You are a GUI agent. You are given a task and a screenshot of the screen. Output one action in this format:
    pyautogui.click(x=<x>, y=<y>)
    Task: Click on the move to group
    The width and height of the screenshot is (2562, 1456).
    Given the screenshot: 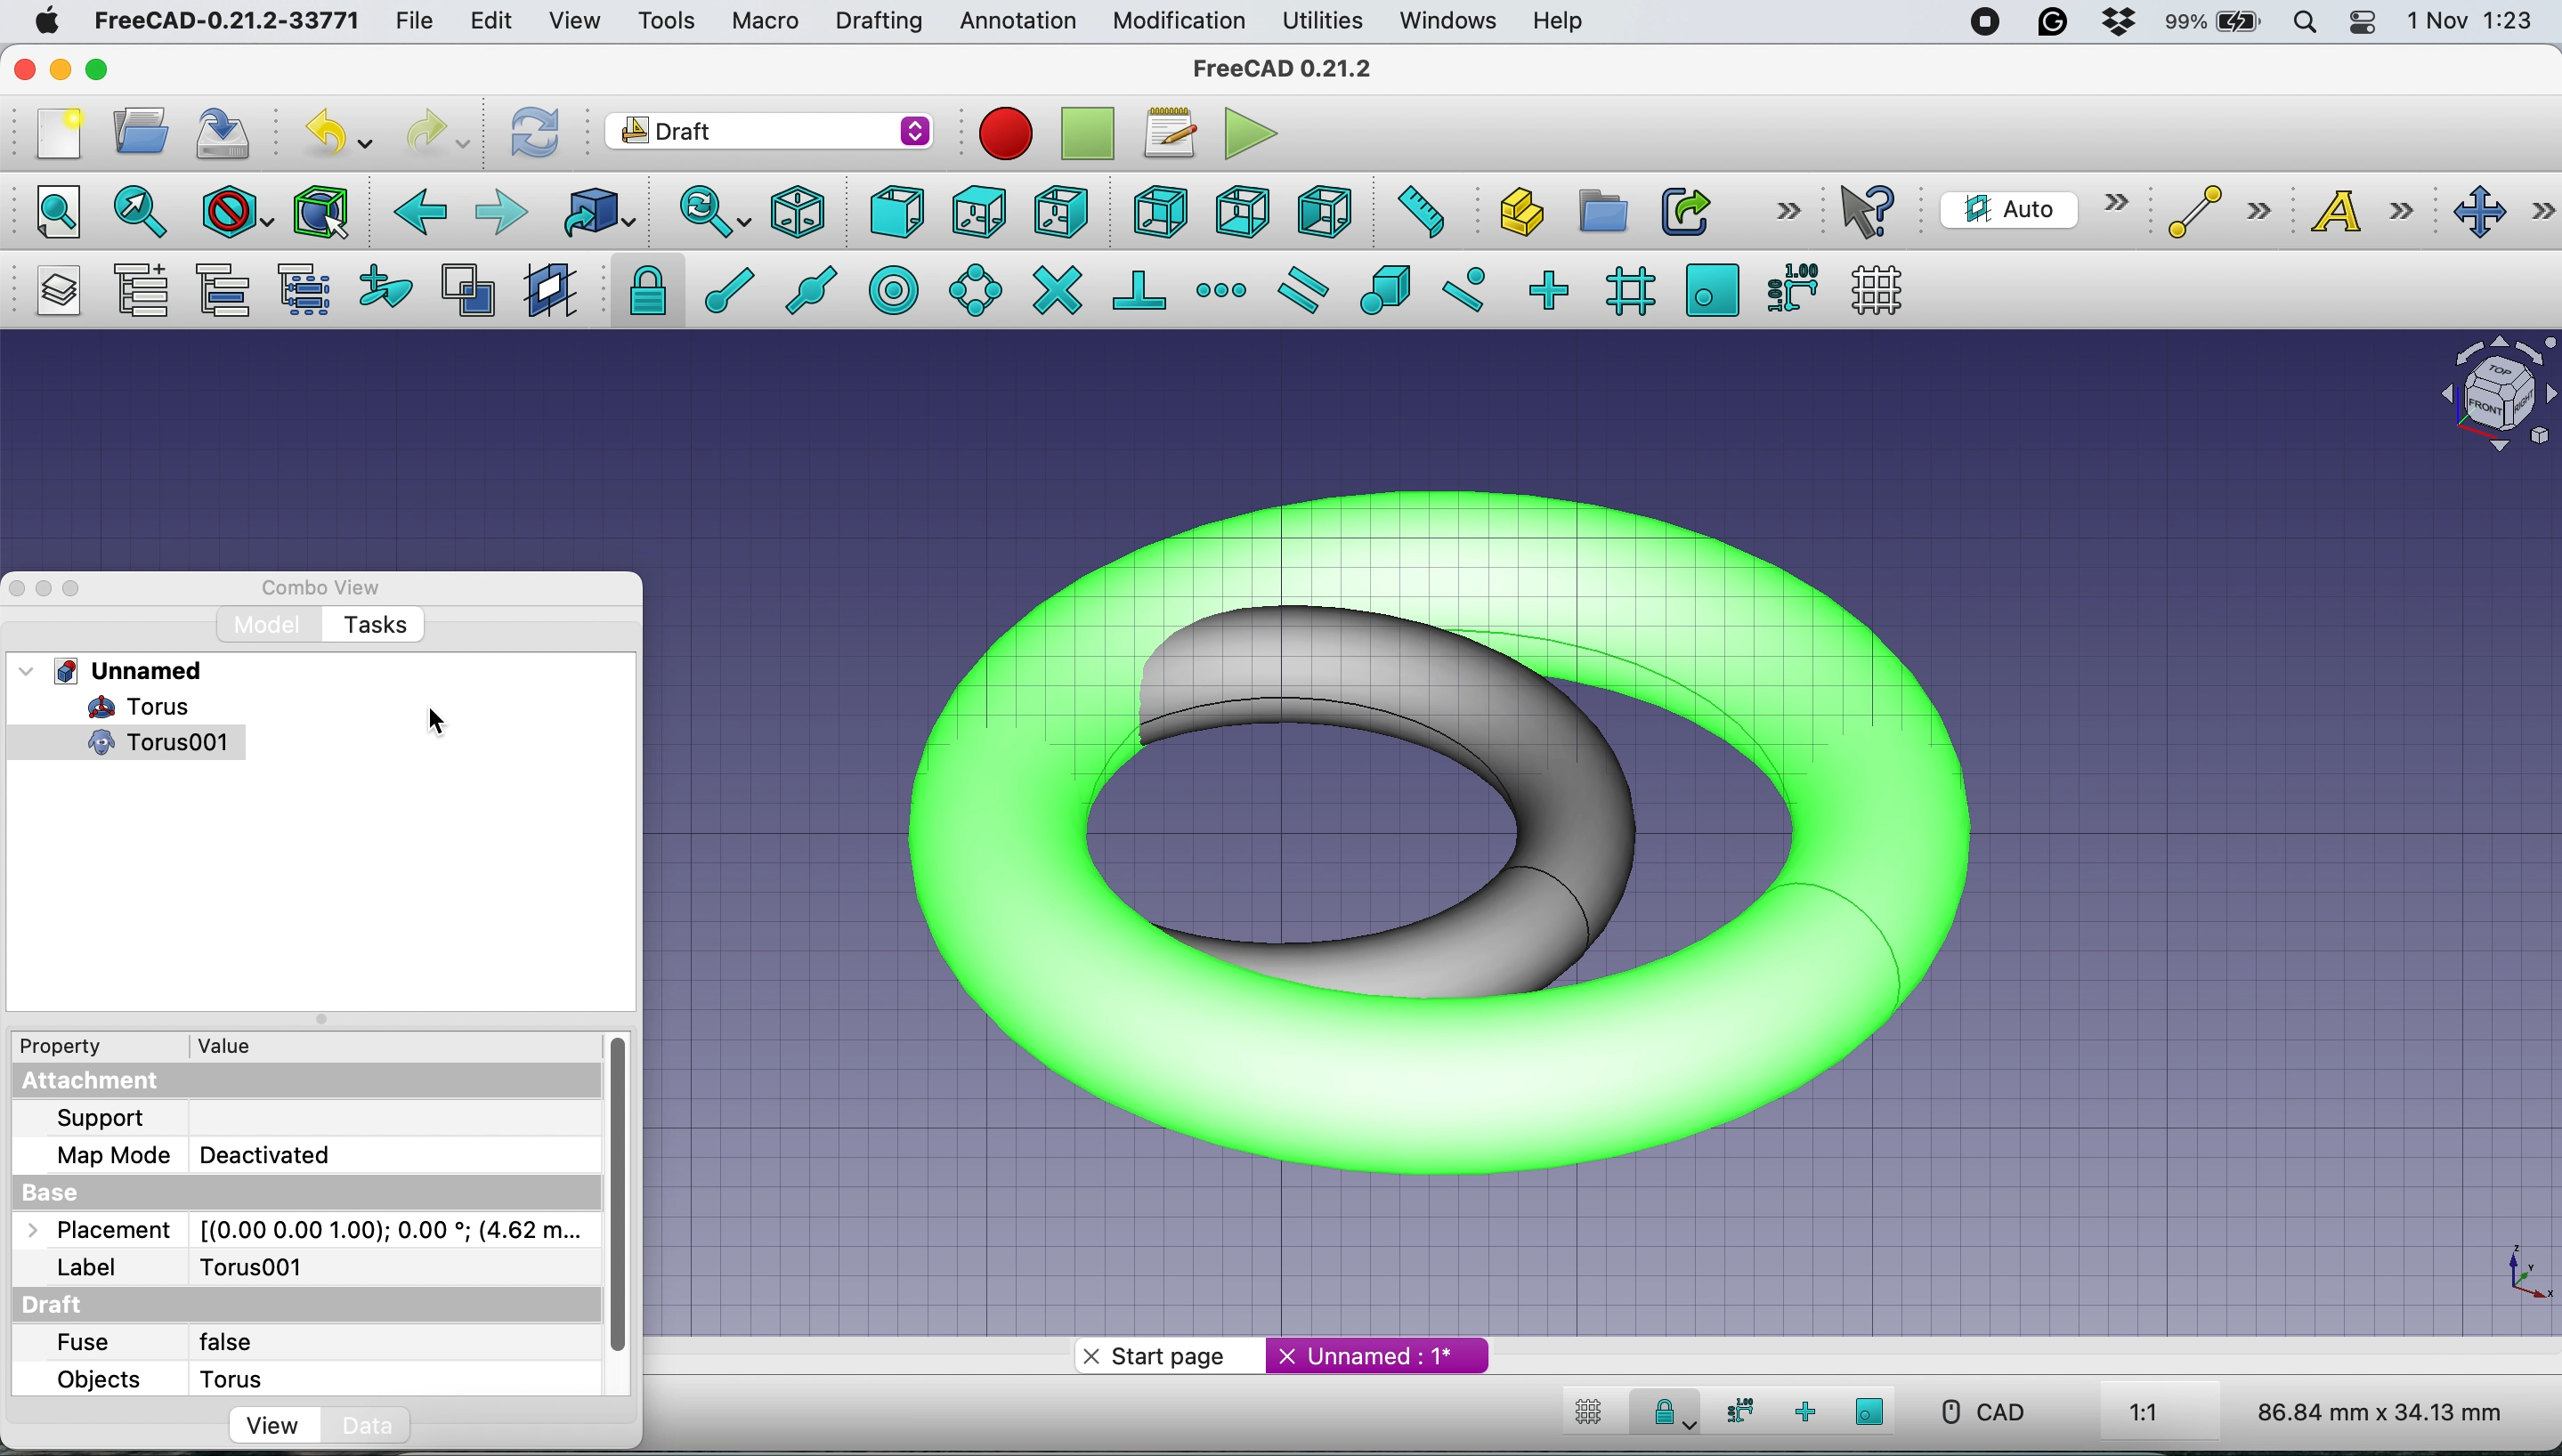 What is the action you would take?
    pyautogui.click(x=231, y=290)
    